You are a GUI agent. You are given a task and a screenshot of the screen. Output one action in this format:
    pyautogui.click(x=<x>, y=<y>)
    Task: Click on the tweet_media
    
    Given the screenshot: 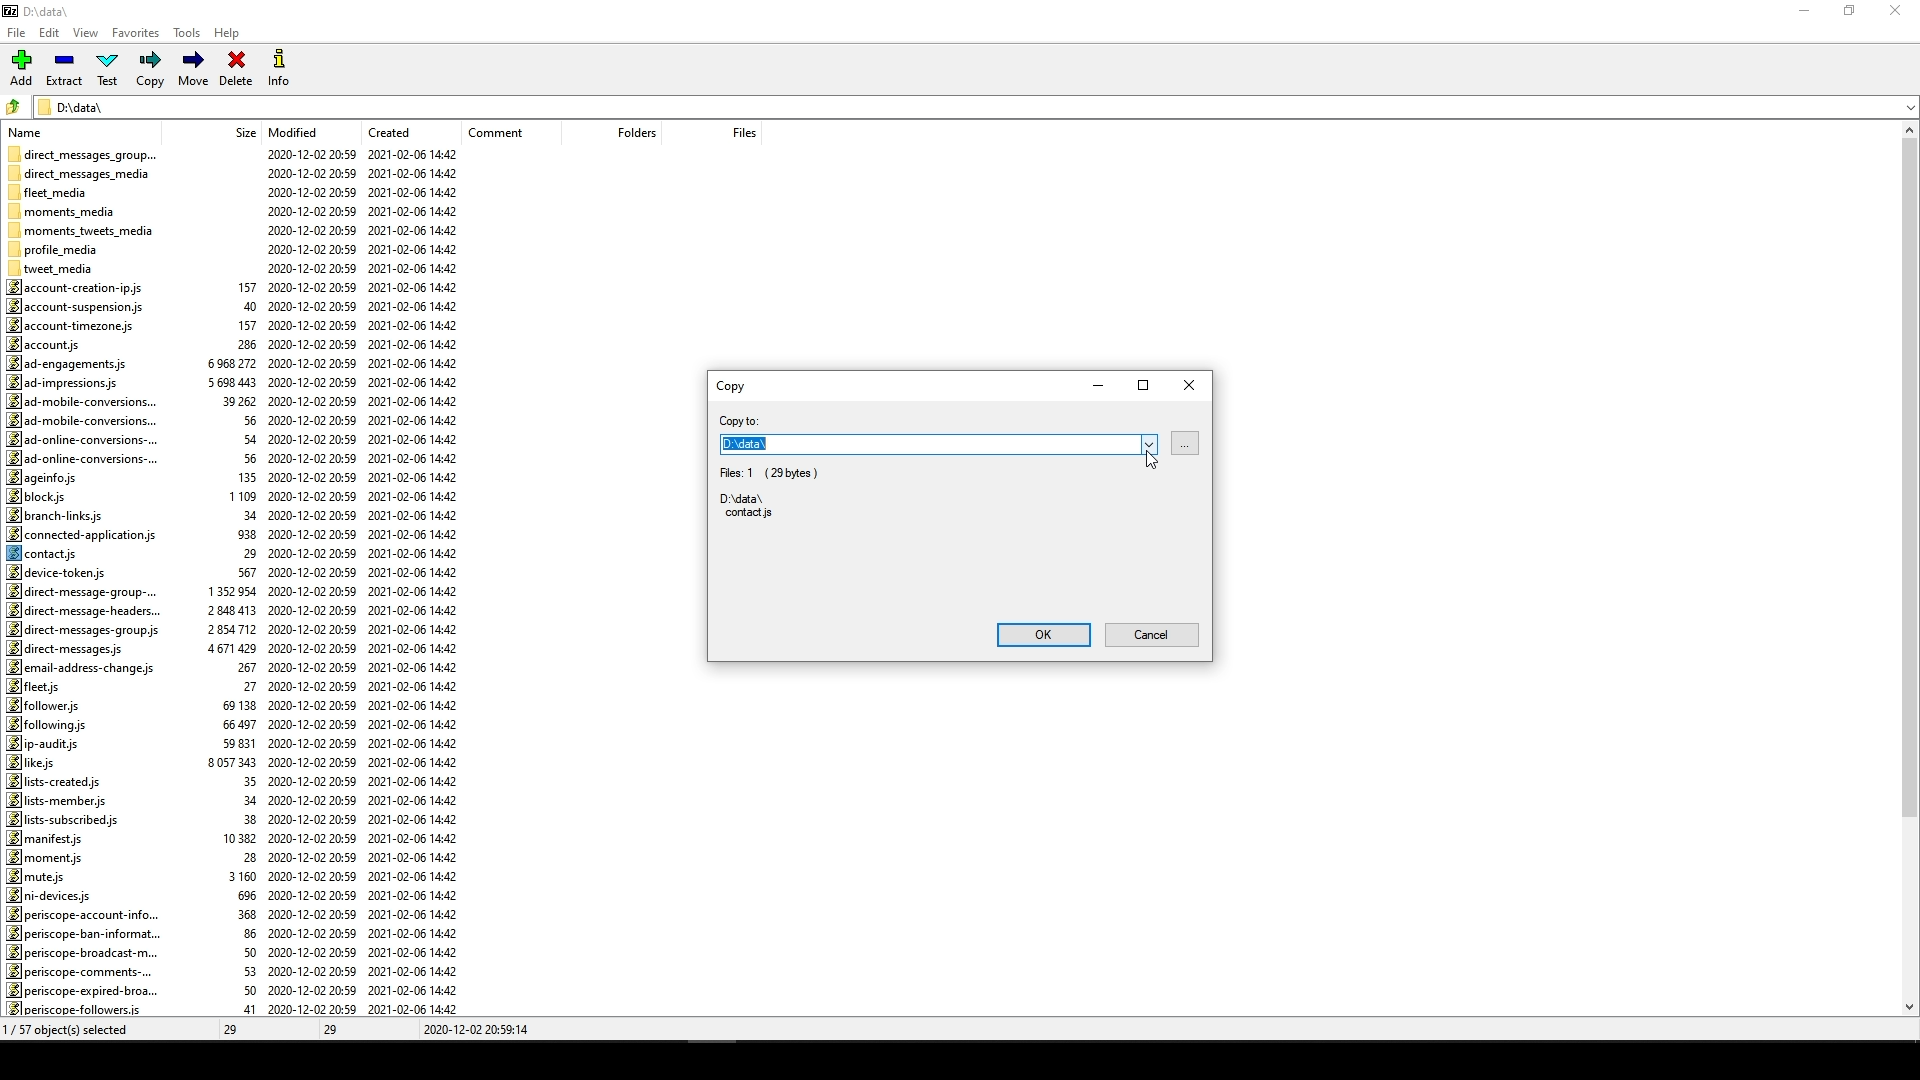 What is the action you would take?
    pyautogui.click(x=62, y=268)
    